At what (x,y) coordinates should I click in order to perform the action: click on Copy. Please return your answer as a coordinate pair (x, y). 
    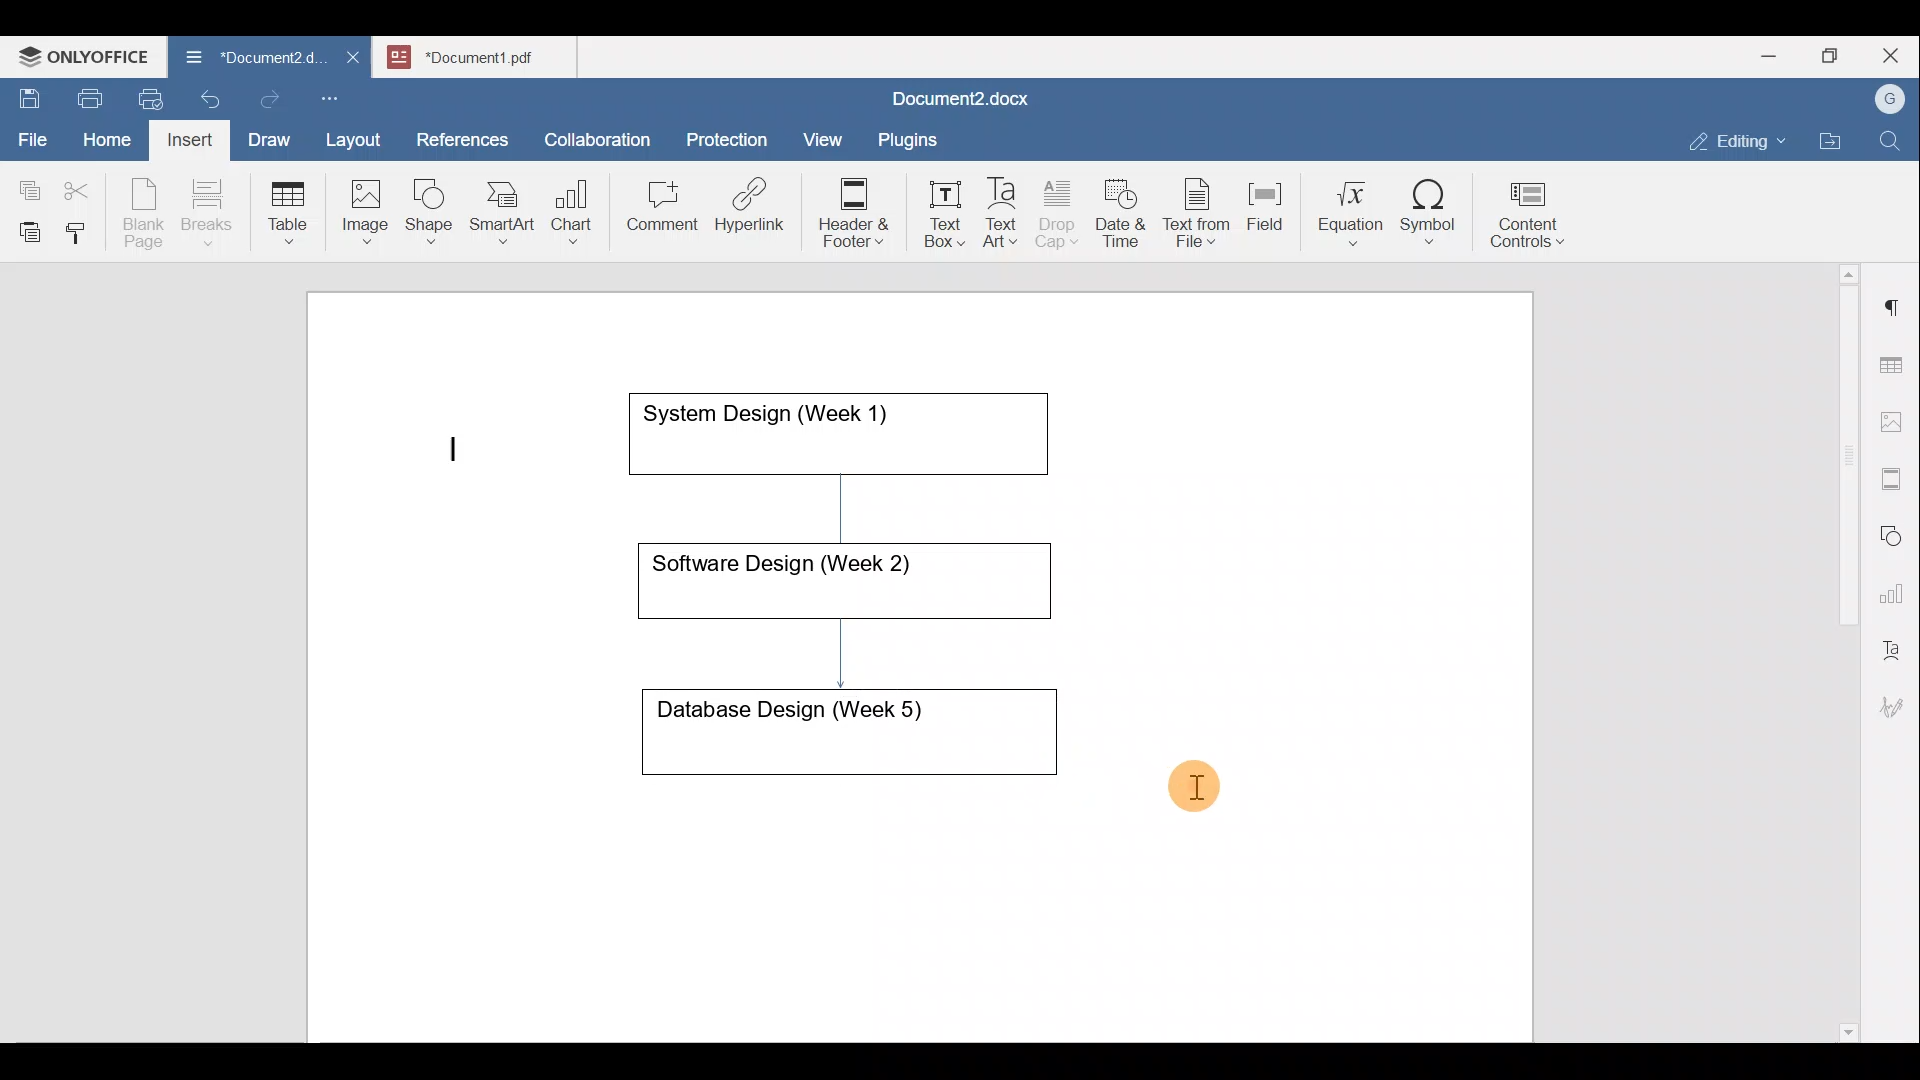
    Looking at the image, I should click on (26, 184).